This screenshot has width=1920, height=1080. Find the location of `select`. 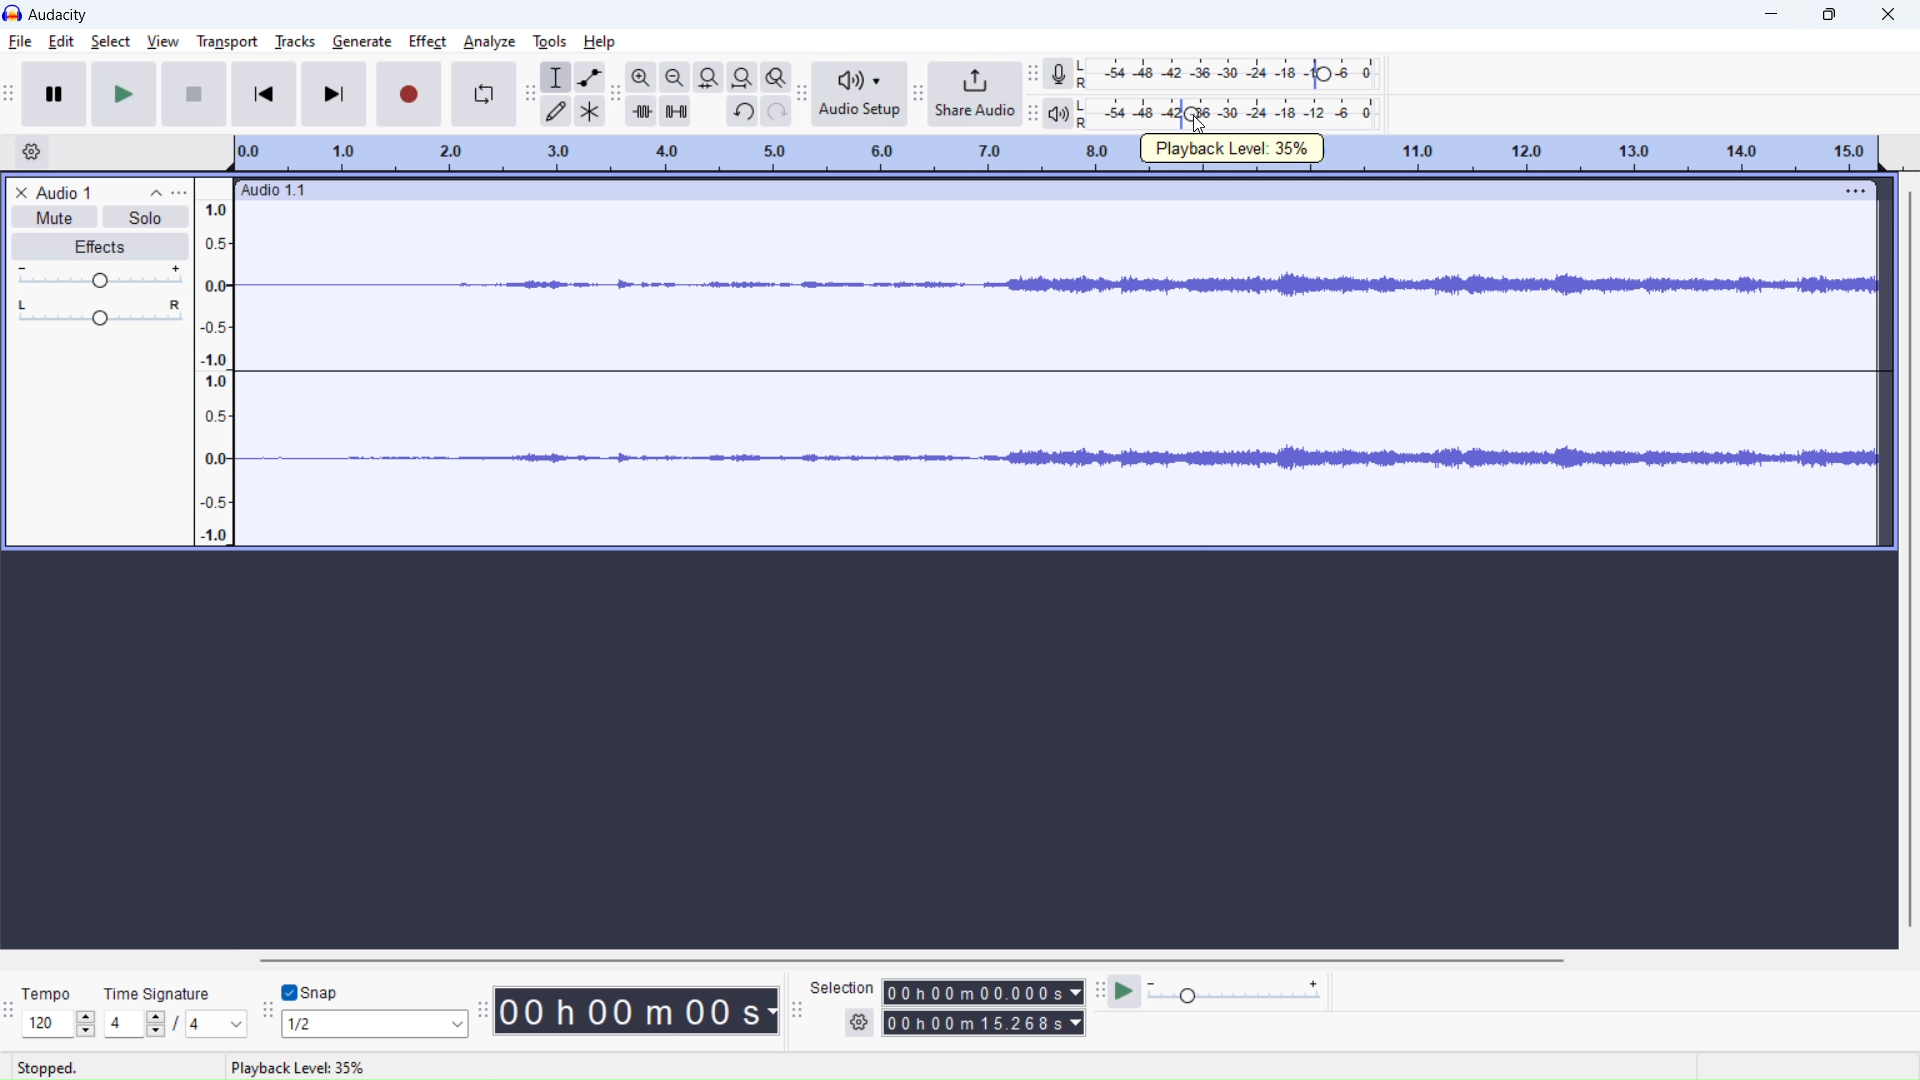

select is located at coordinates (111, 41).